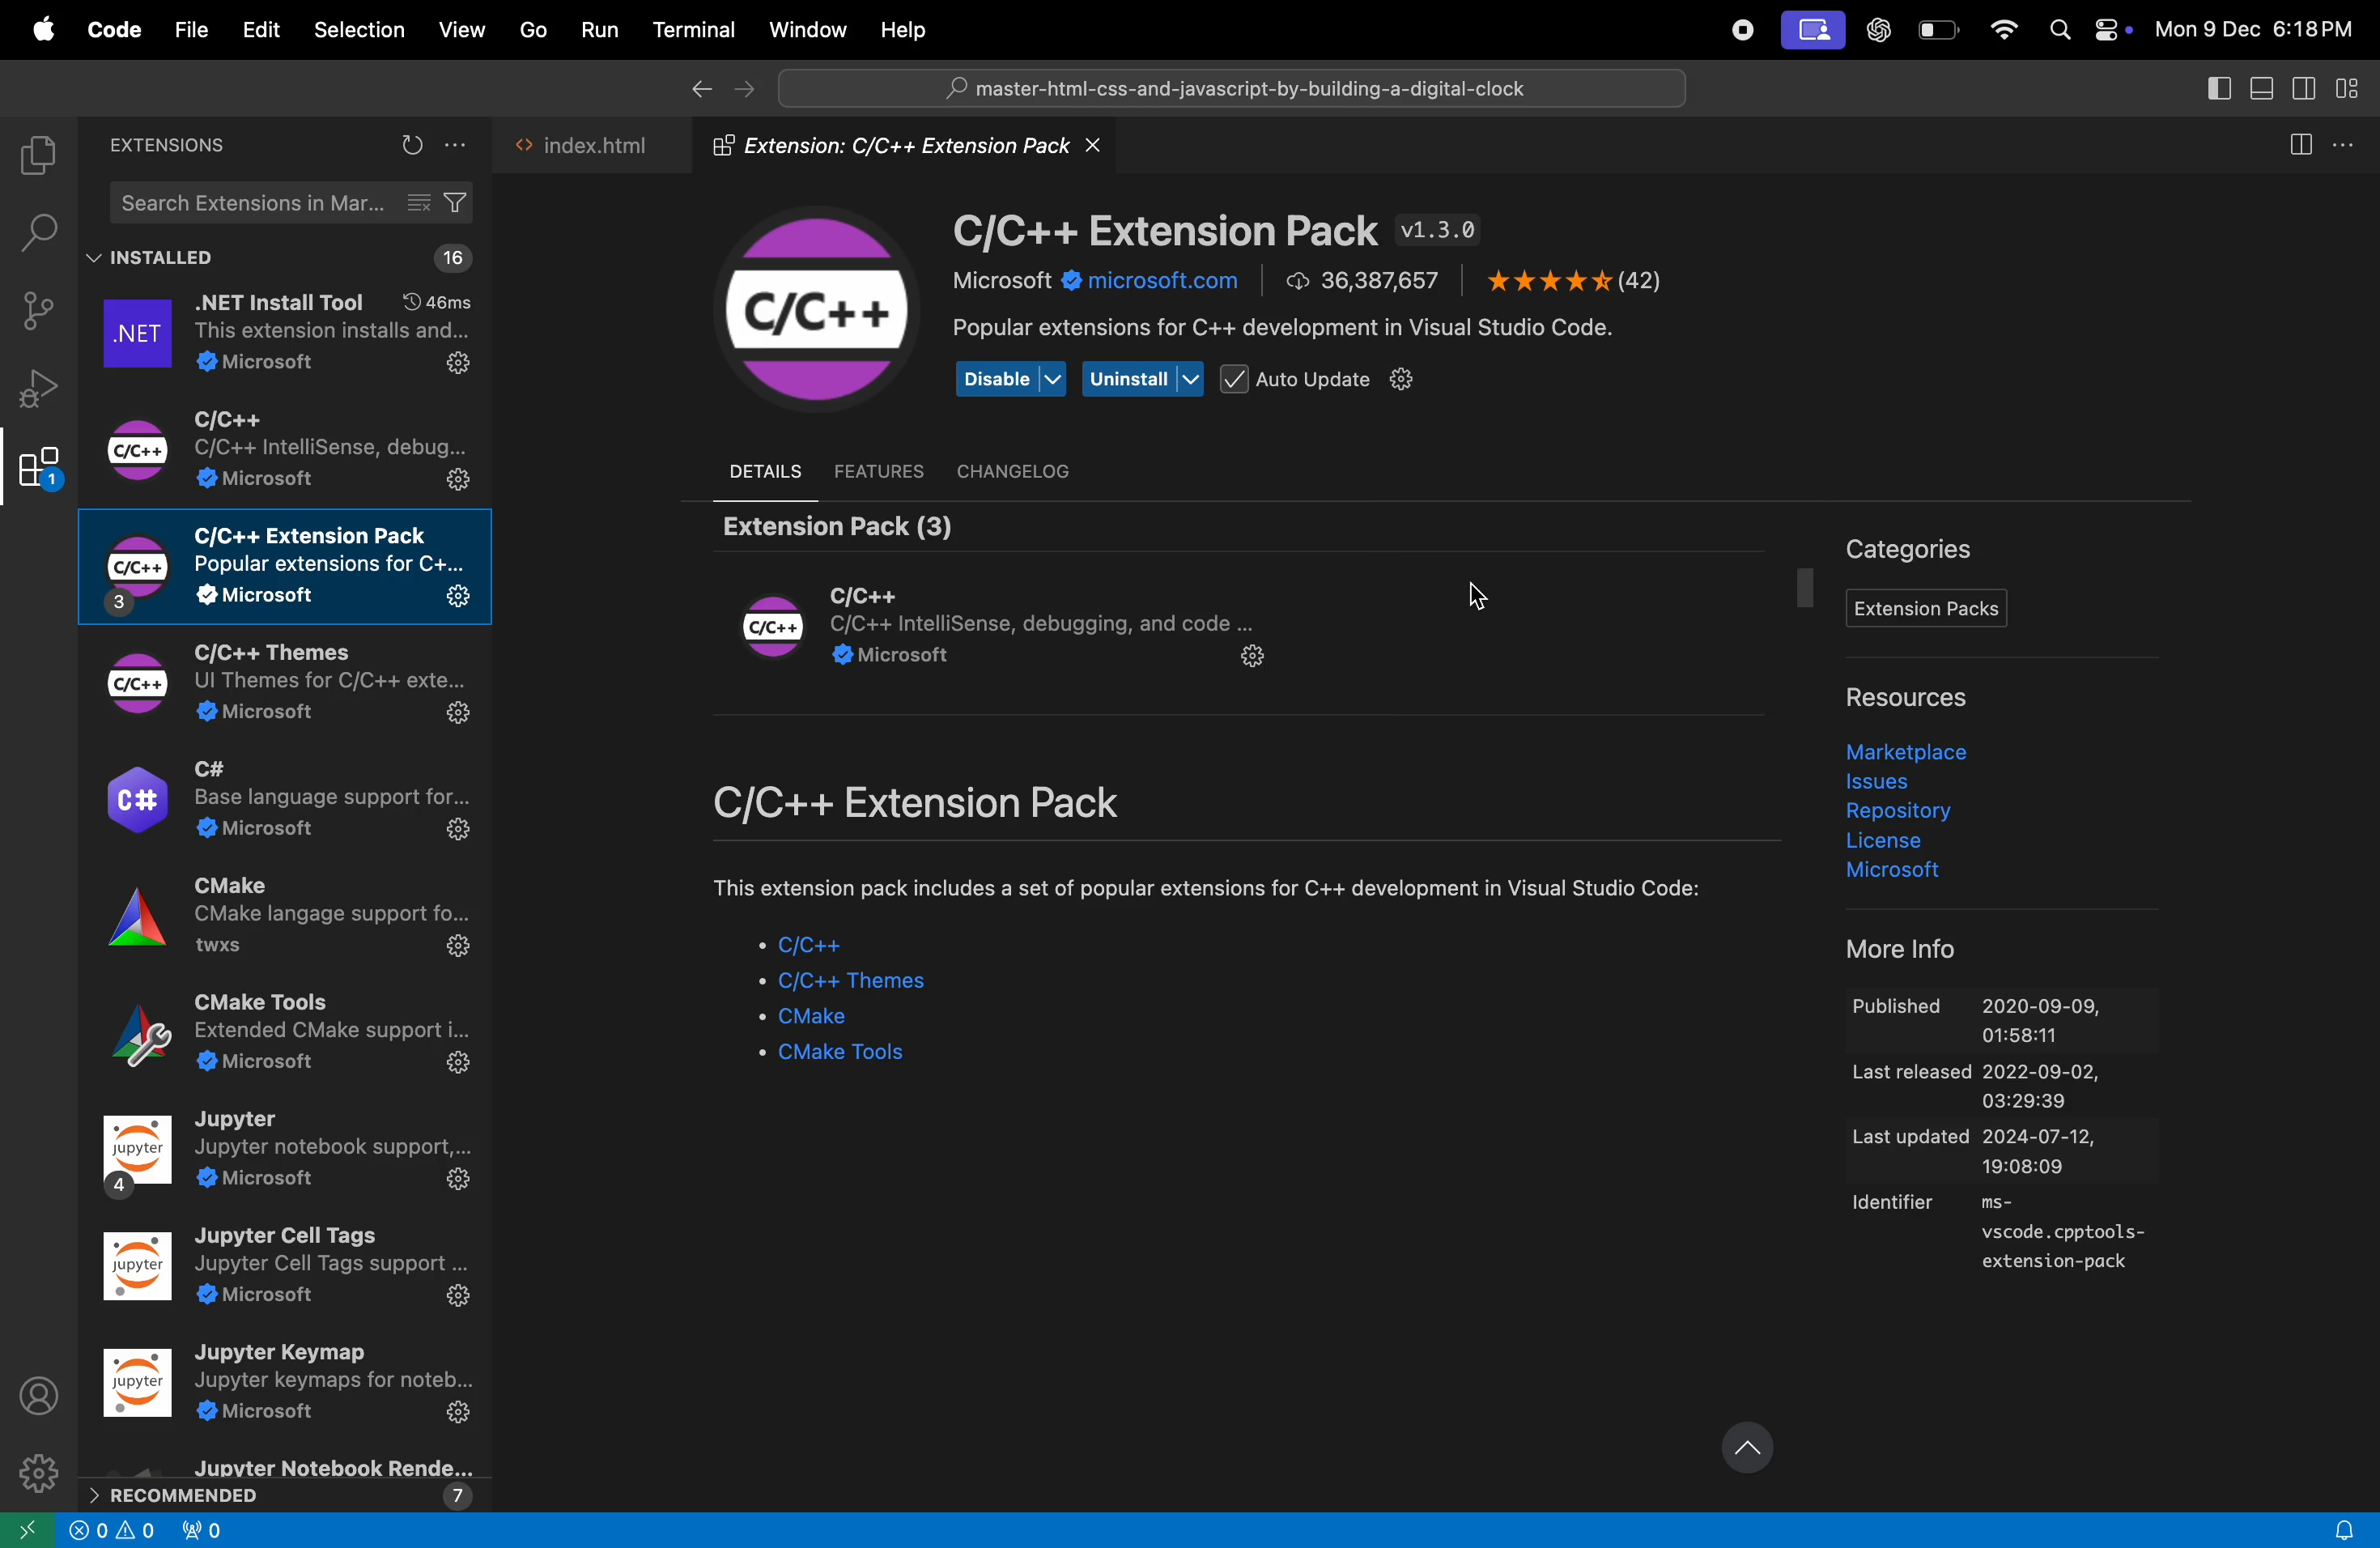 The width and height of the screenshot is (2380, 1548). I want to click on Disable, so click(1012, 381).